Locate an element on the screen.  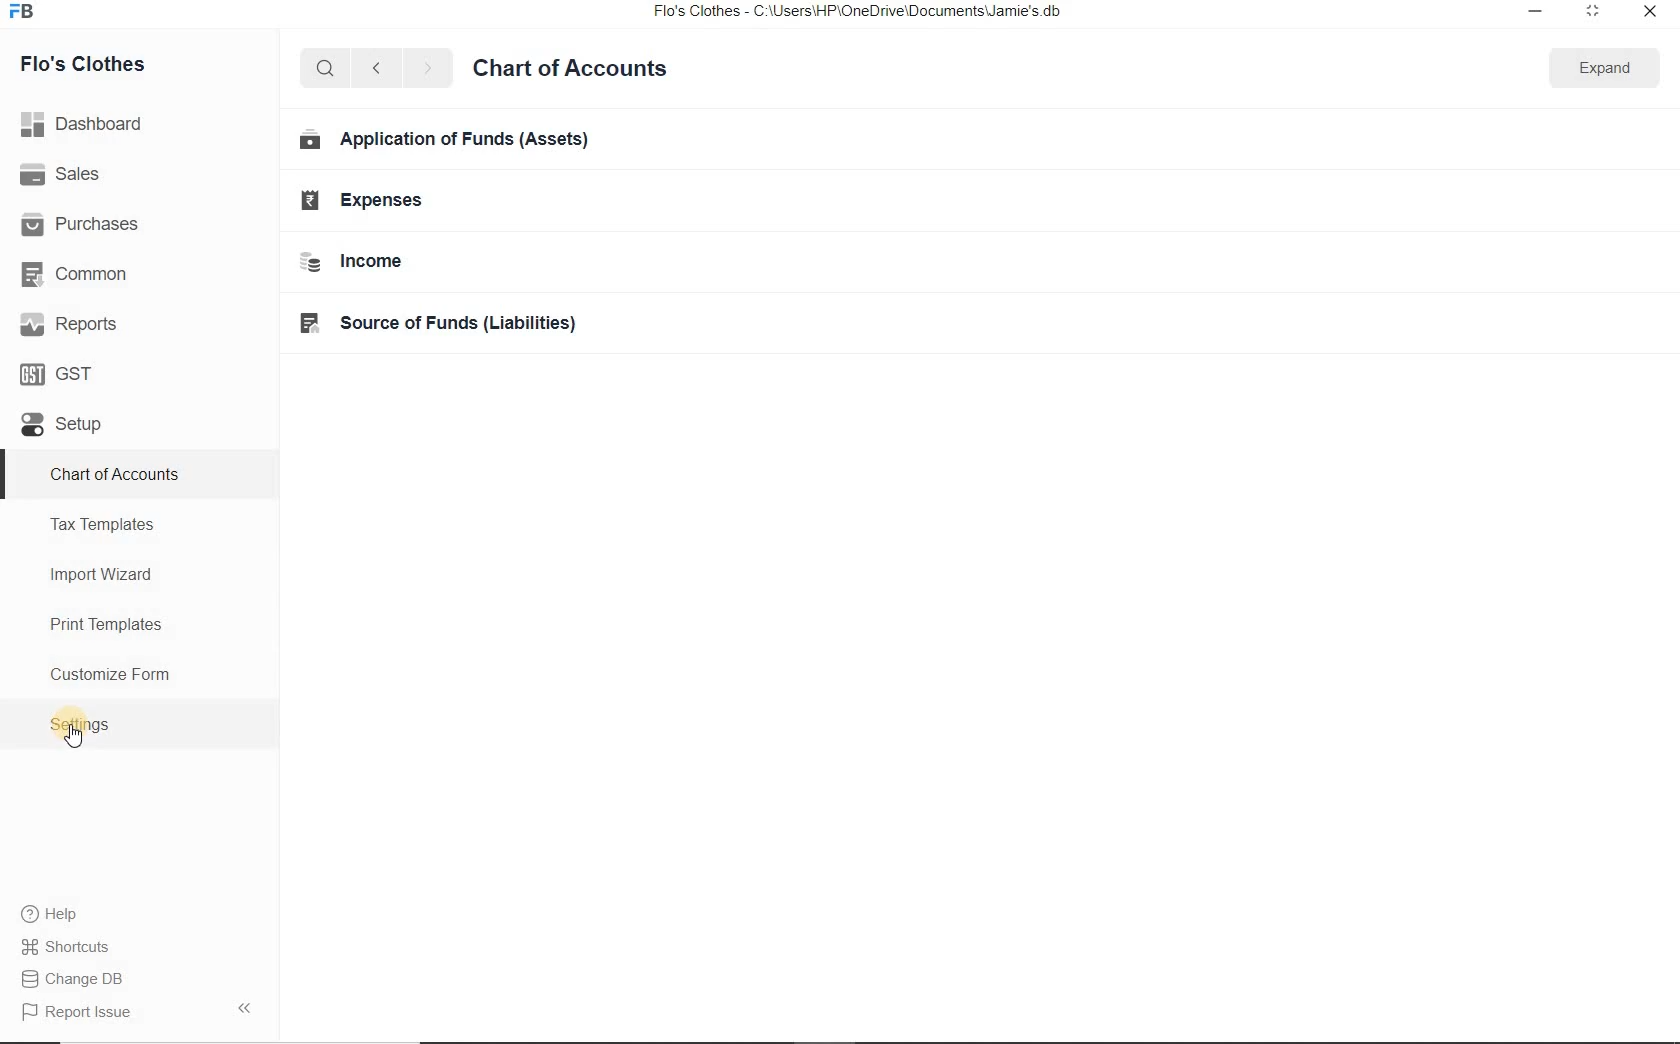
expand is located at coordinates (1614, 69).